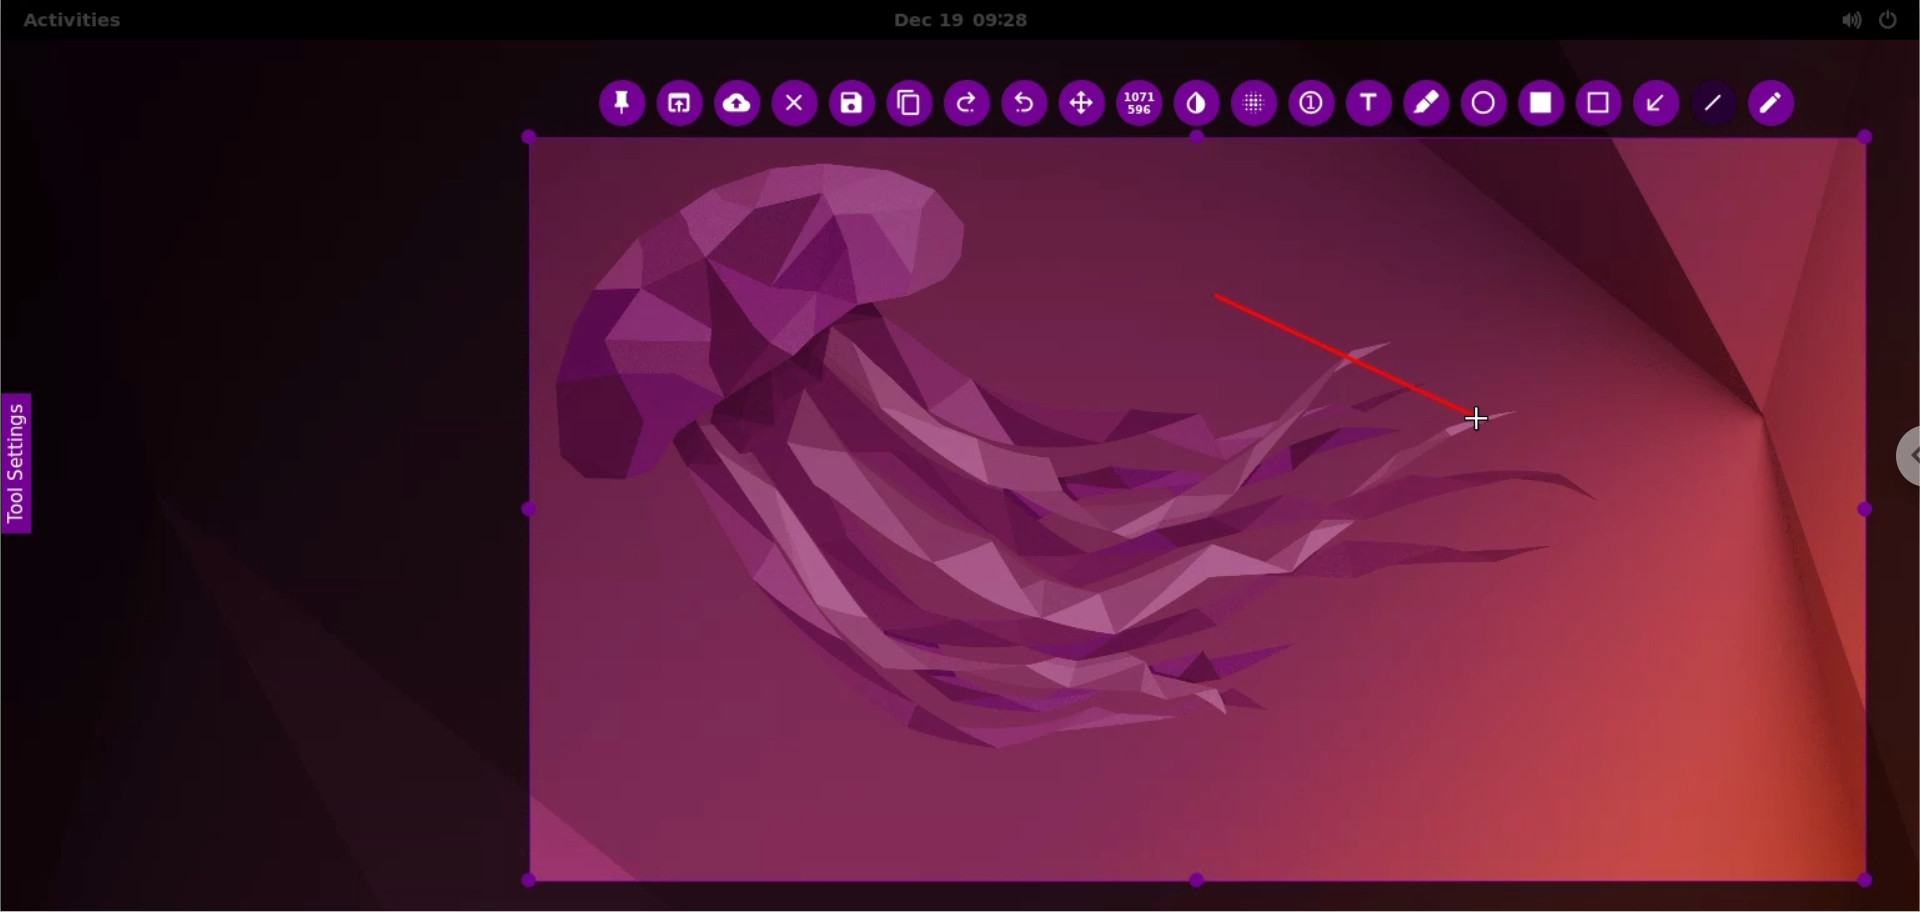 This screenshot has height=912, width=1920. Describe the element at coordinates (1256, 103) in the screenshot. I see `pixellete ` at that location.